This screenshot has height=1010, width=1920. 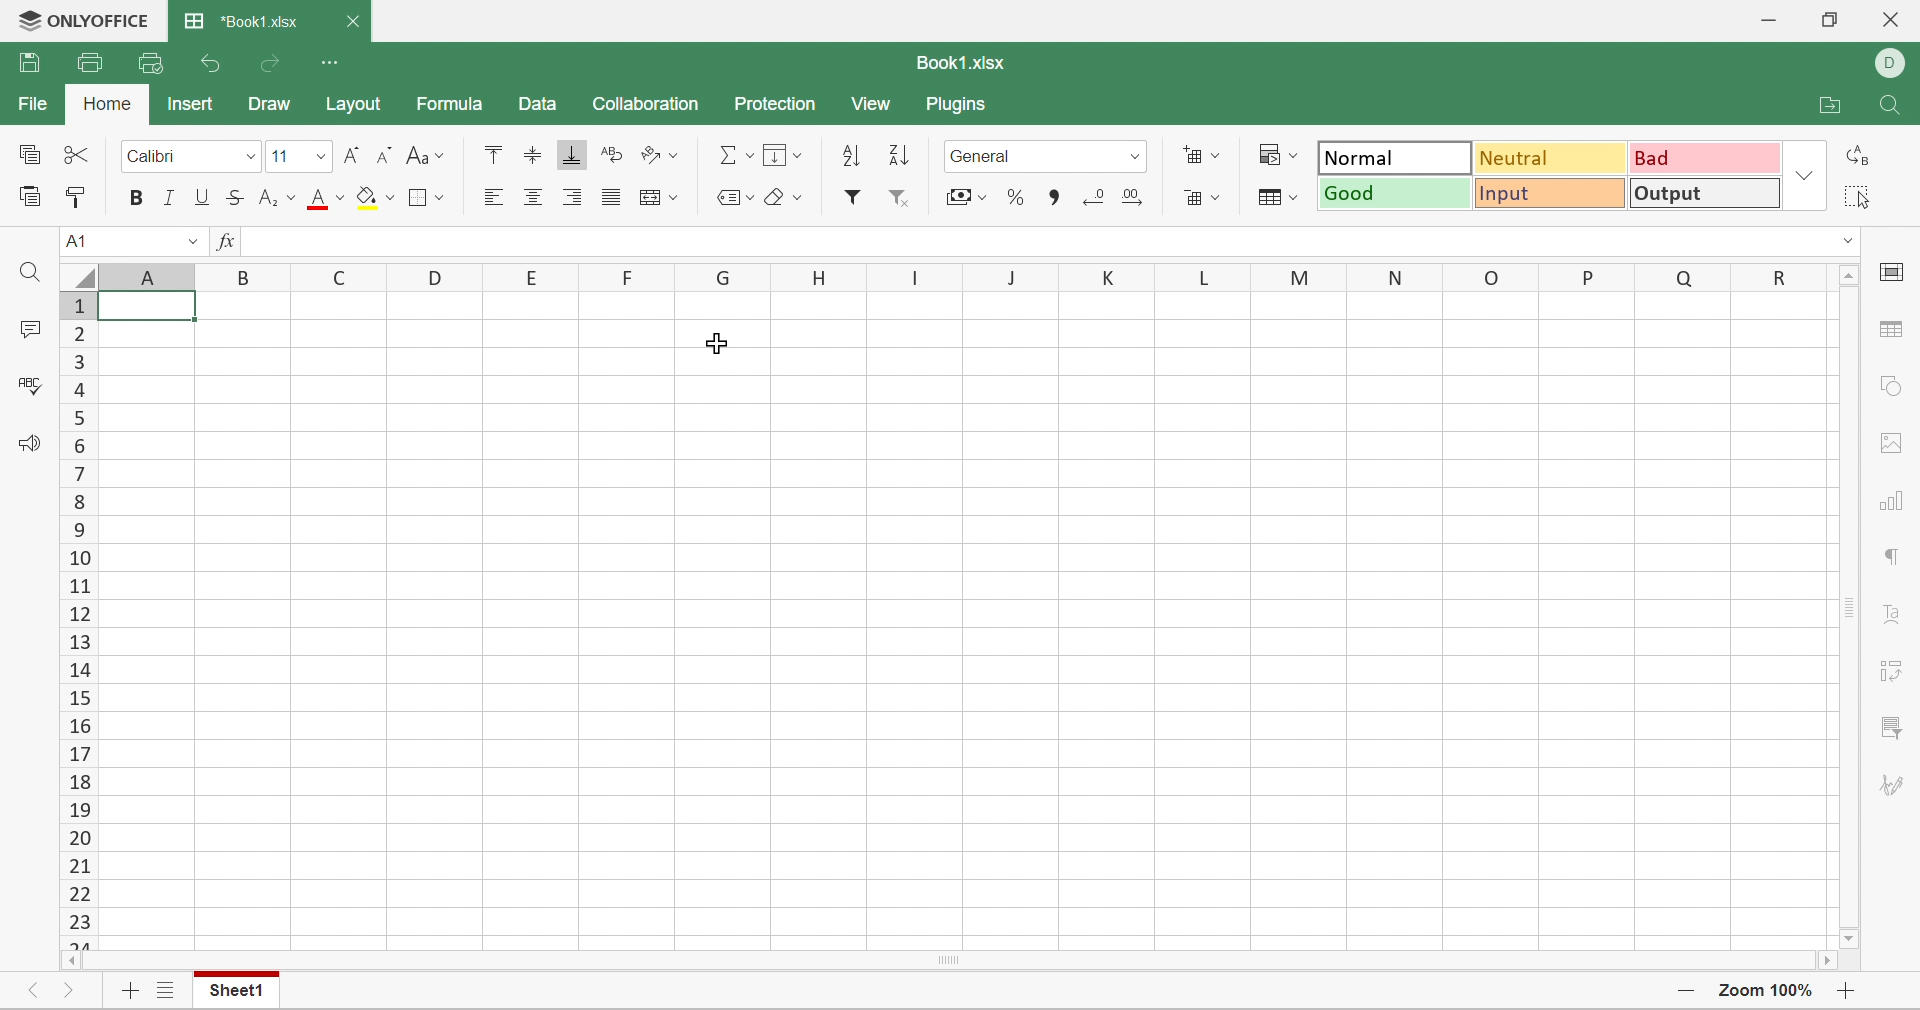 What do you see at coordinates (1893, 725) in the screenshot?
I see `Filter settings` at bounding box center [1893, 725].